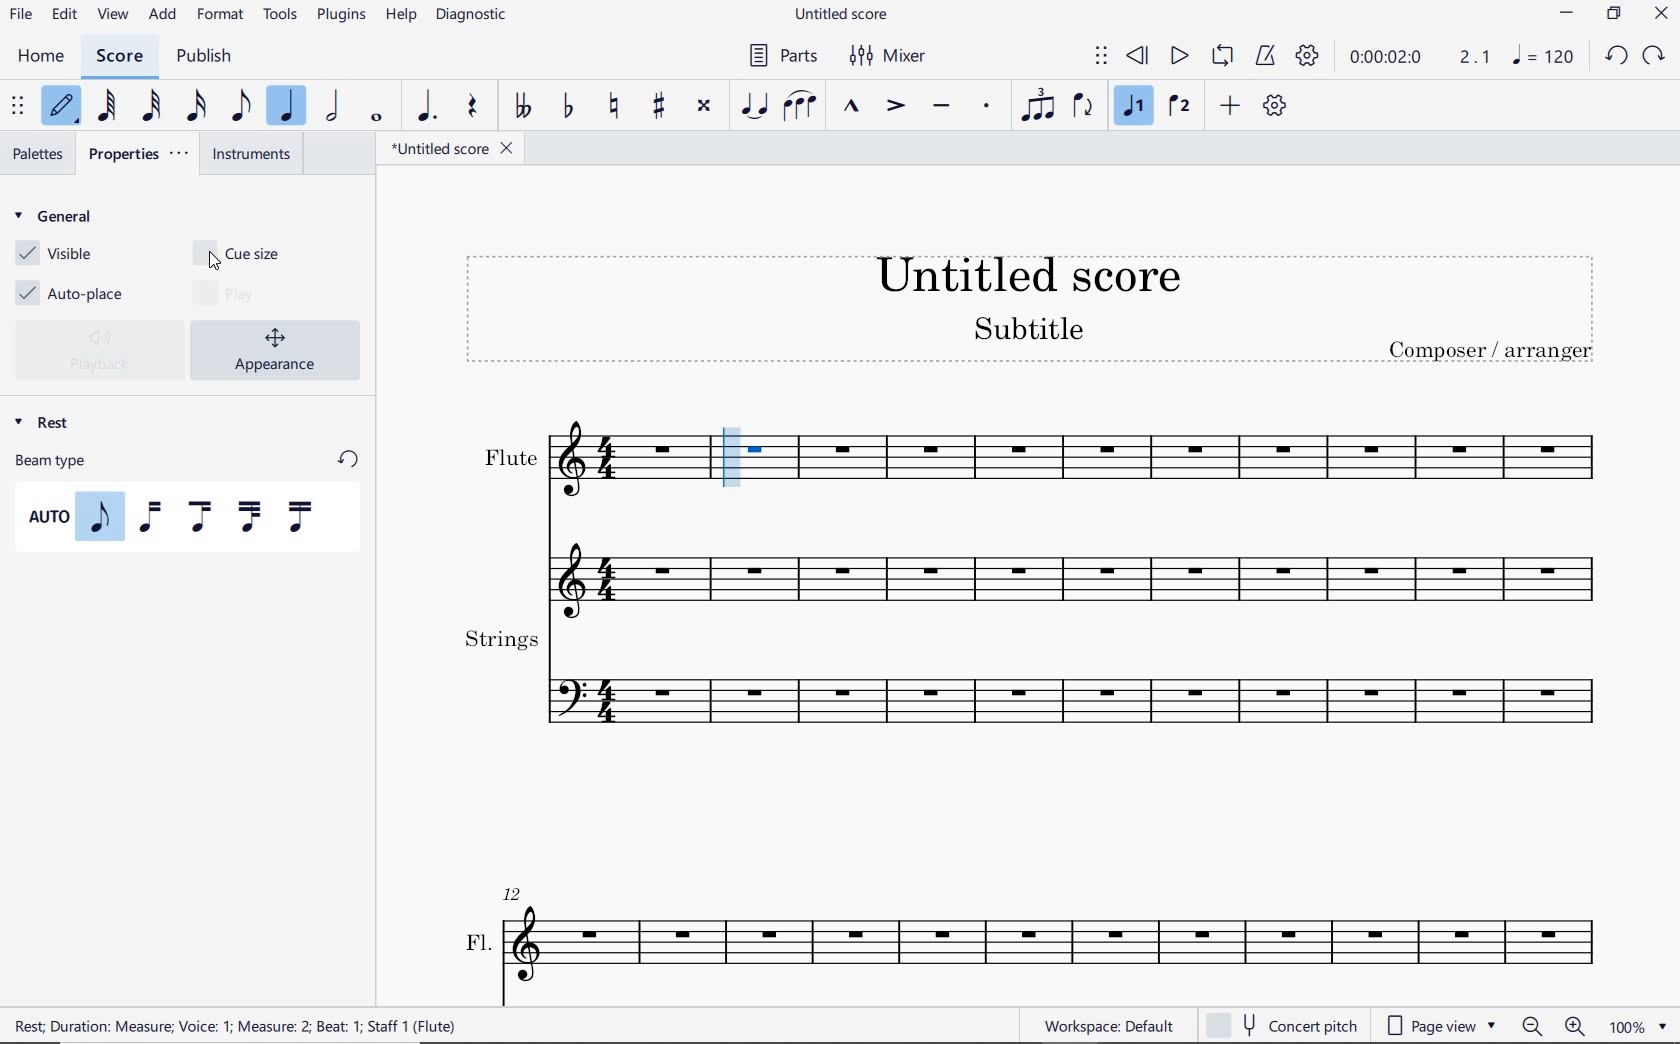 Image resolution: width=1680 pixels, height=1044 pixels. Describe the element at coordinates (188, 459) in the screenshot. I see `BEAM TYPE` at that location.